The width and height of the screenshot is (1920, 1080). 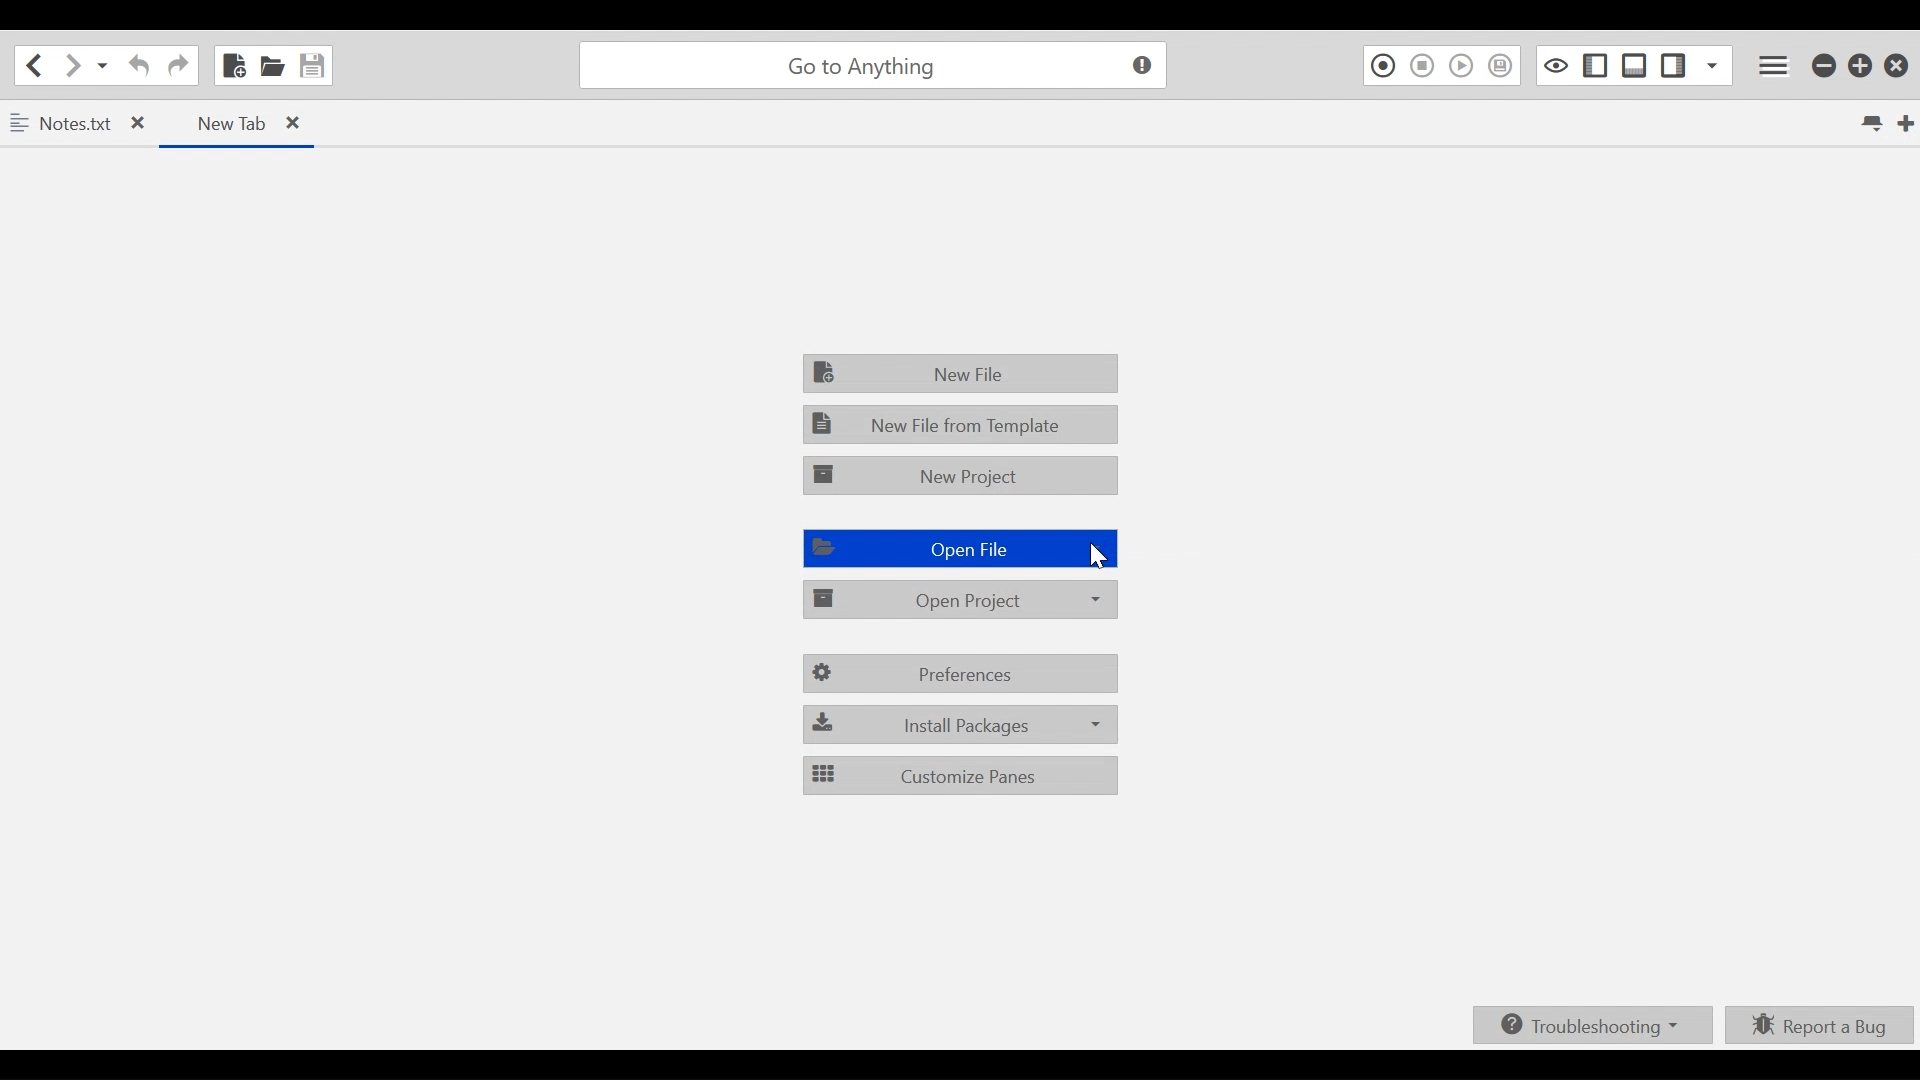 What do you see at coordinates (178, 65) in the screenshot?
I see `Redo` at bounding box center [178, 65].